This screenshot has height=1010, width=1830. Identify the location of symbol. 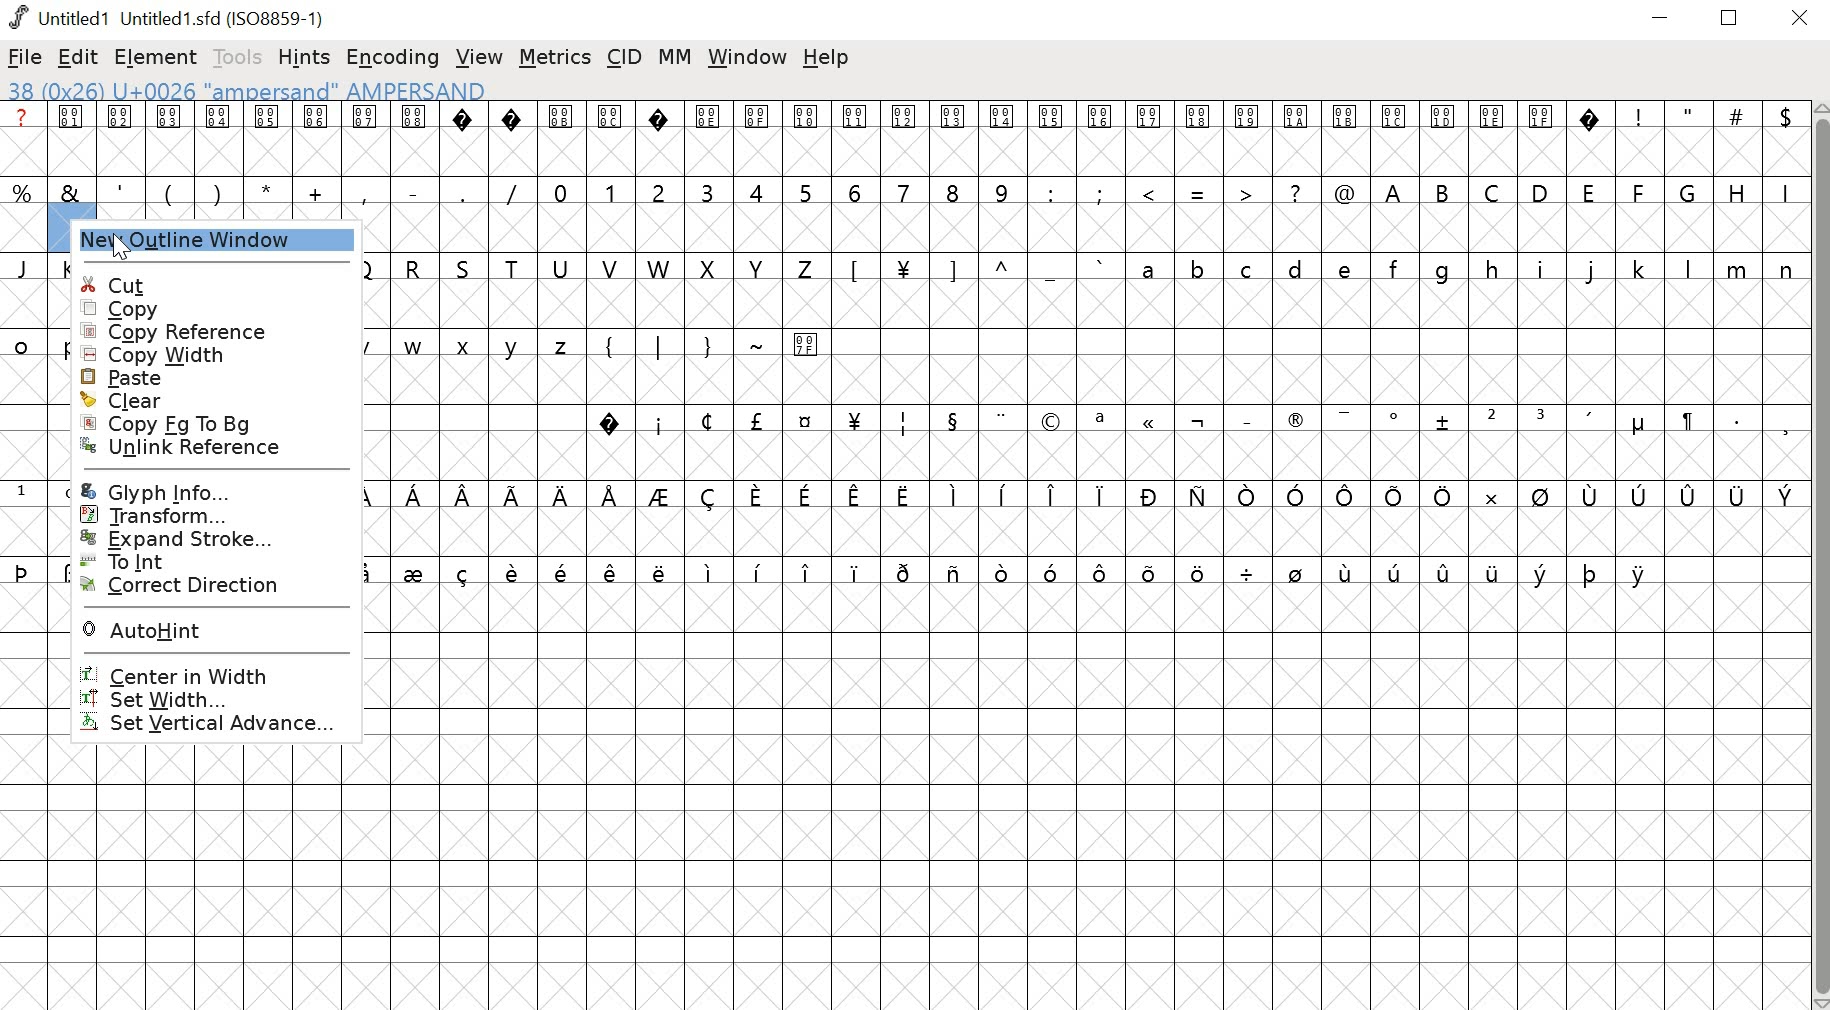
(997, 495).